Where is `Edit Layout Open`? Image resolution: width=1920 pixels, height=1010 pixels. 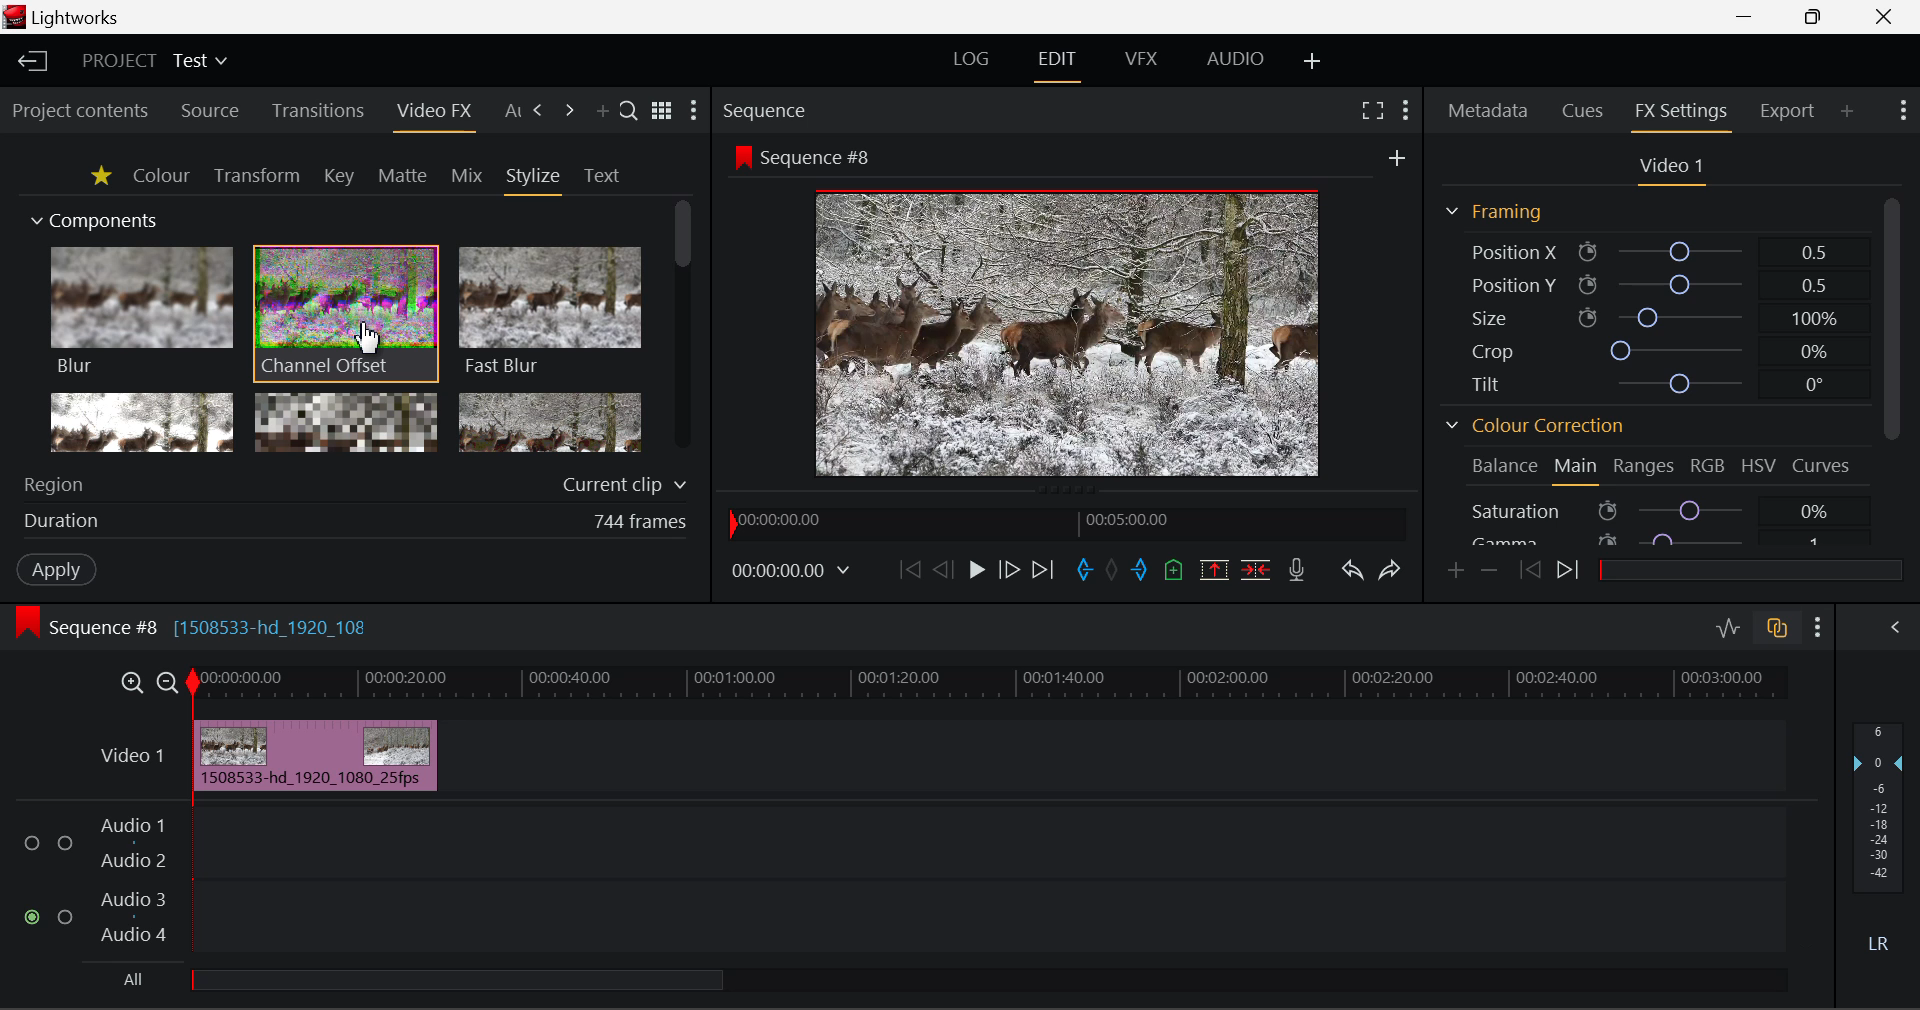 Edit Layout Open is located at coordinates (1057, 66).